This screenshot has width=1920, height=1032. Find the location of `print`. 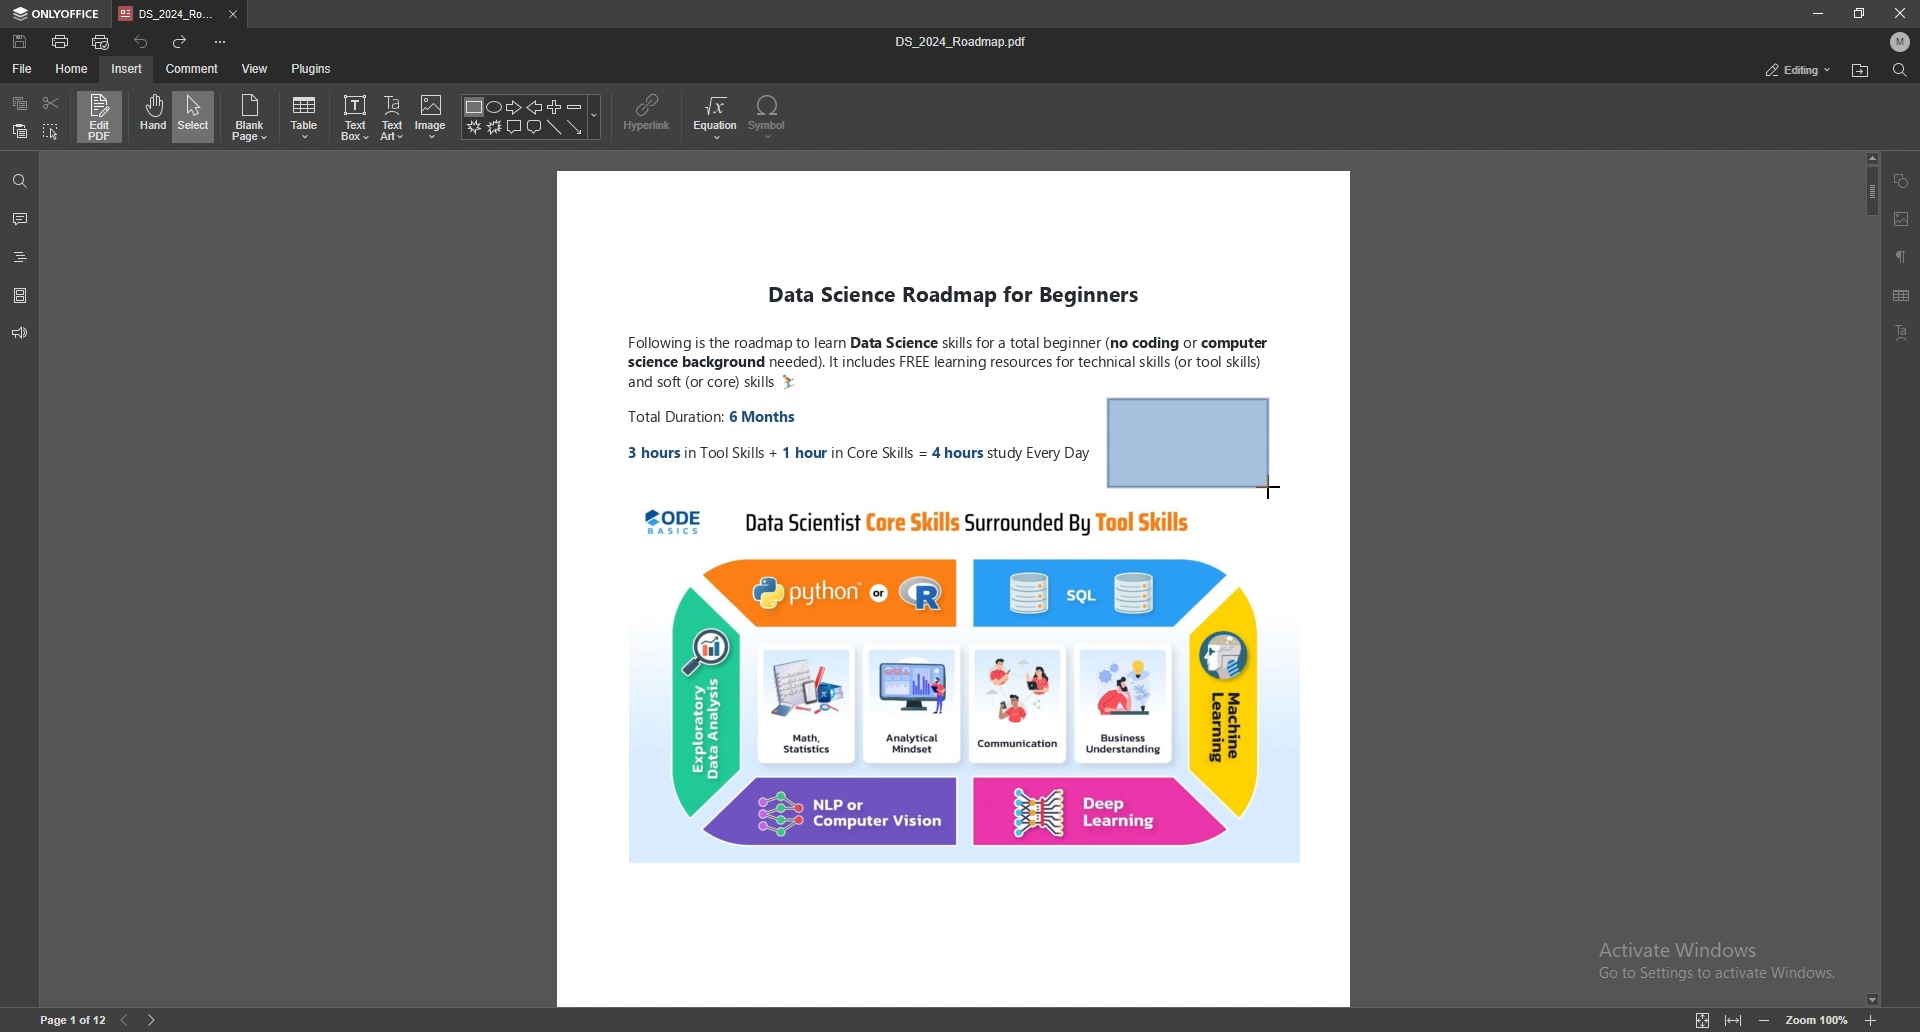

print is located at coordinates (61, 41).